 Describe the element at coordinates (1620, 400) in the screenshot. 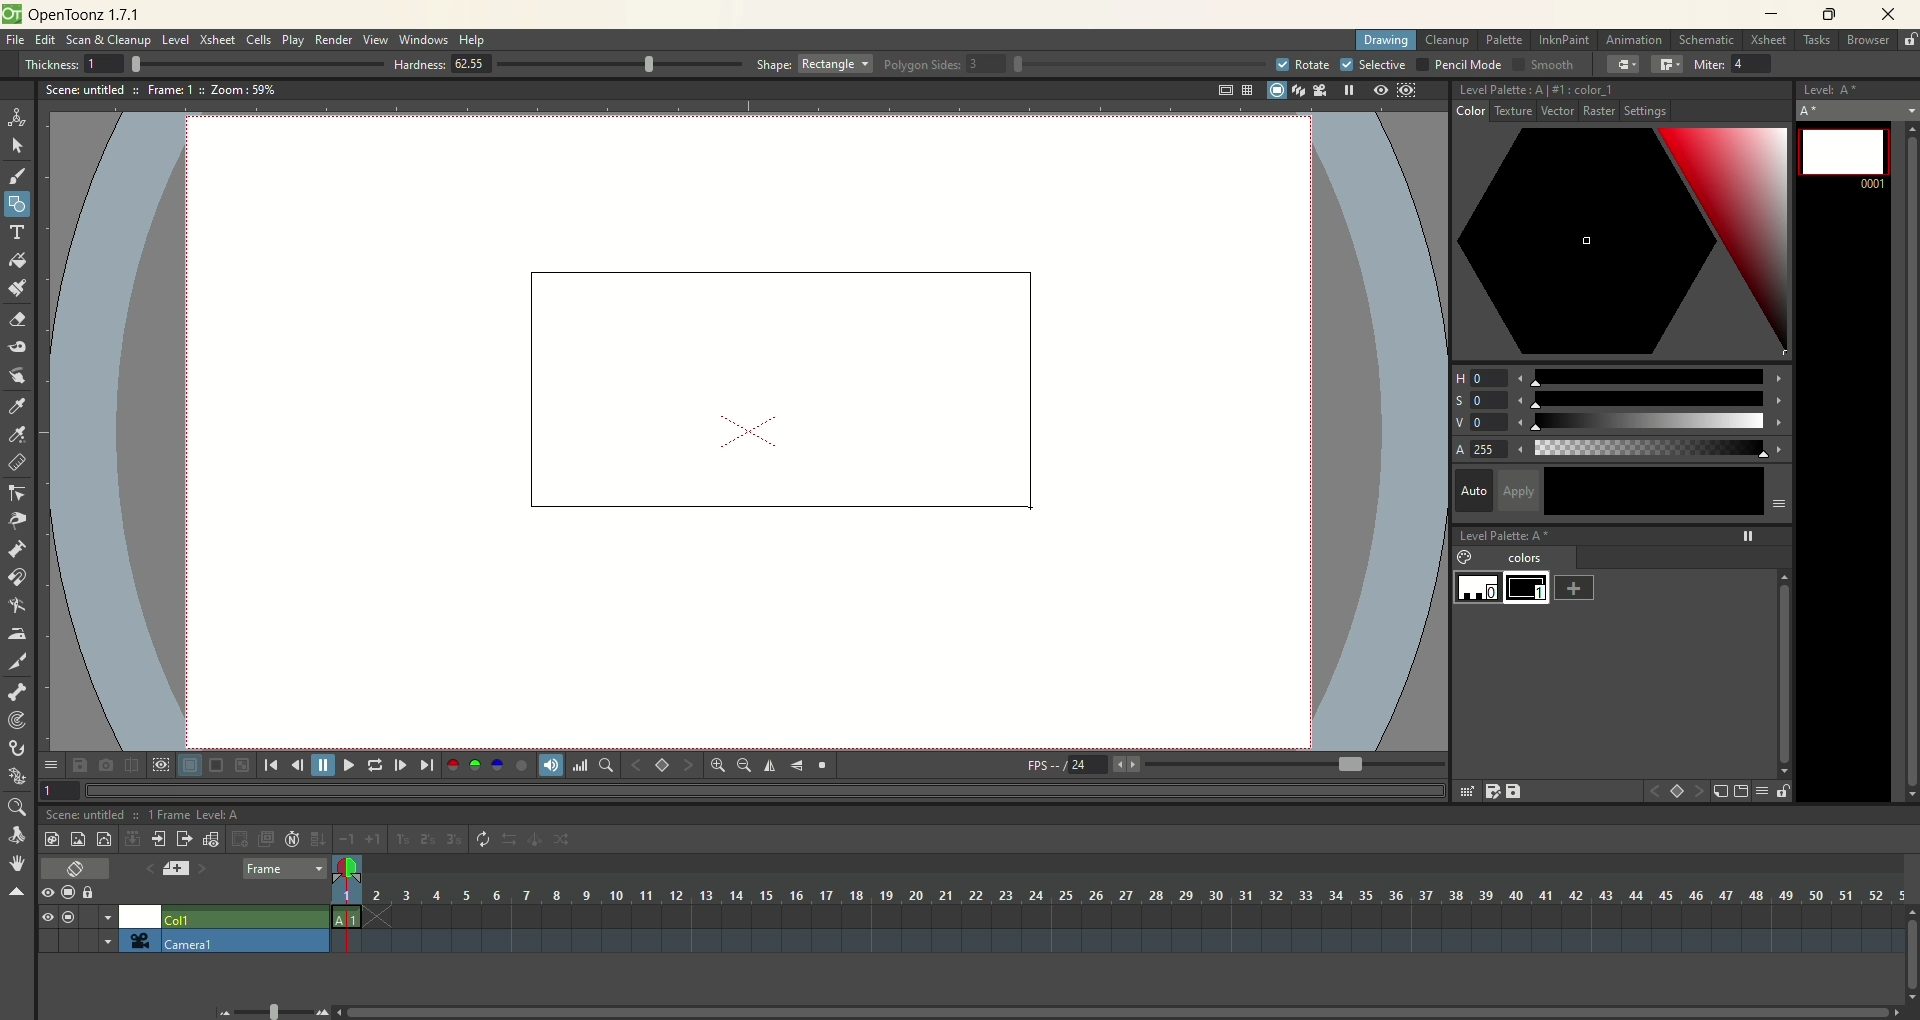

I see `saturation` at that location.